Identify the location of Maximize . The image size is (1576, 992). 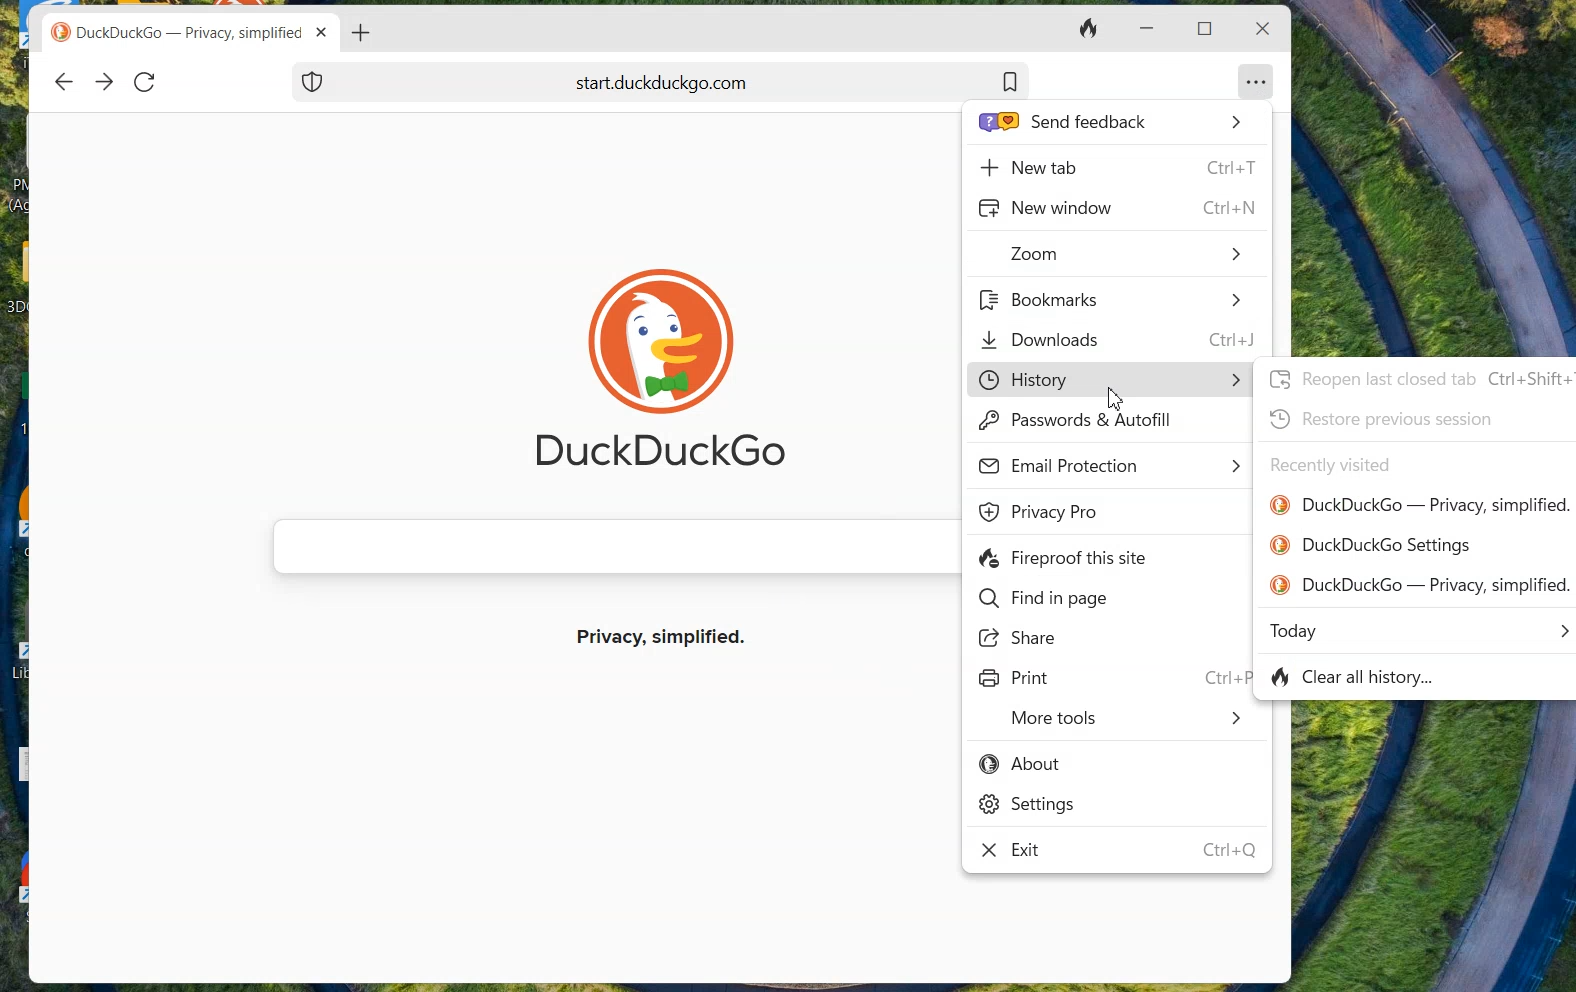
(1208, 27).